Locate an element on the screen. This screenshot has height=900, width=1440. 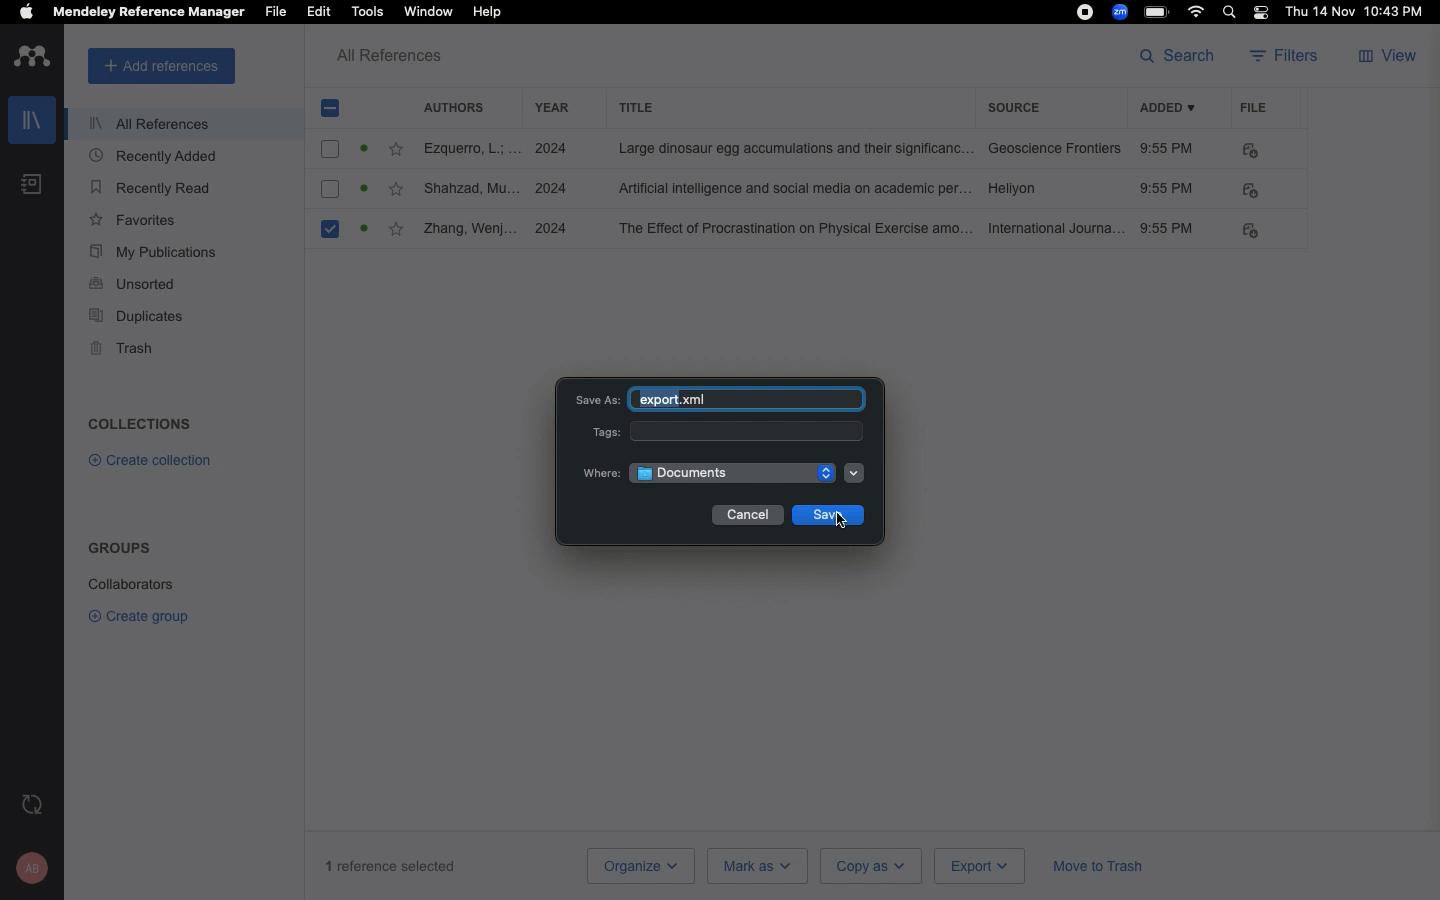
Logo is located at coordinates (32, 58).